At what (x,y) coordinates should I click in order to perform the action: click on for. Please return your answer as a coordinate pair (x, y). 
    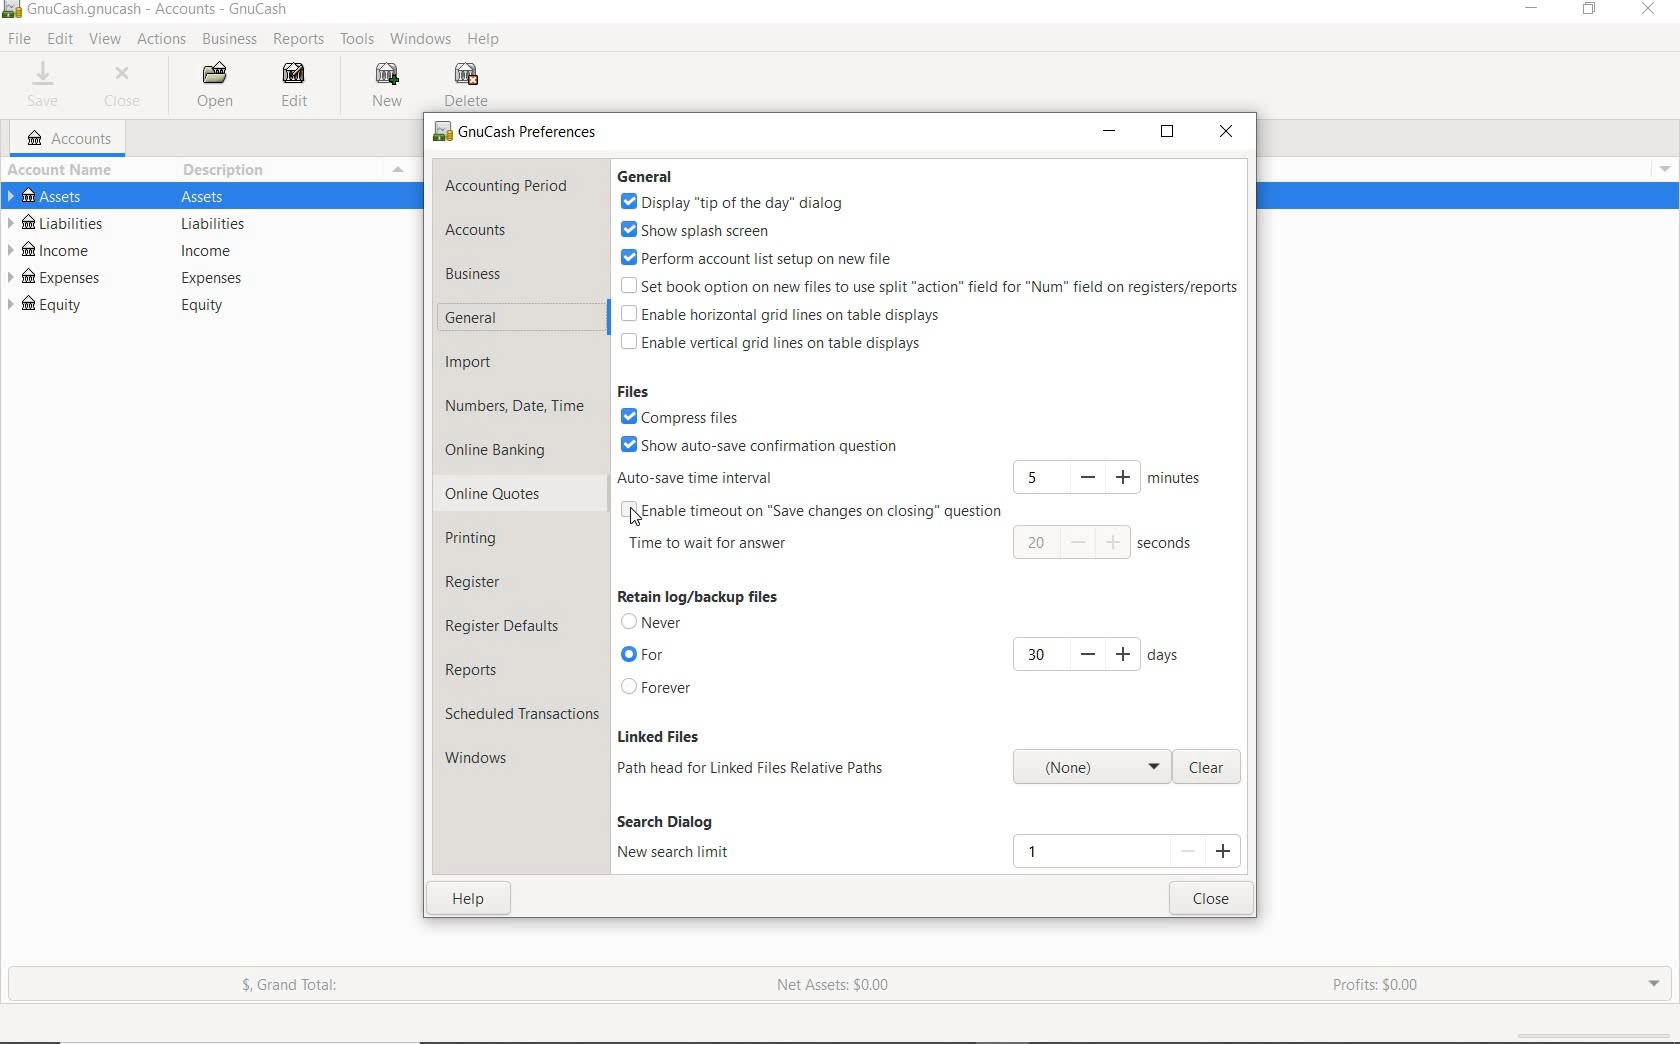
    Looking at the image, I should click on (645, 656).